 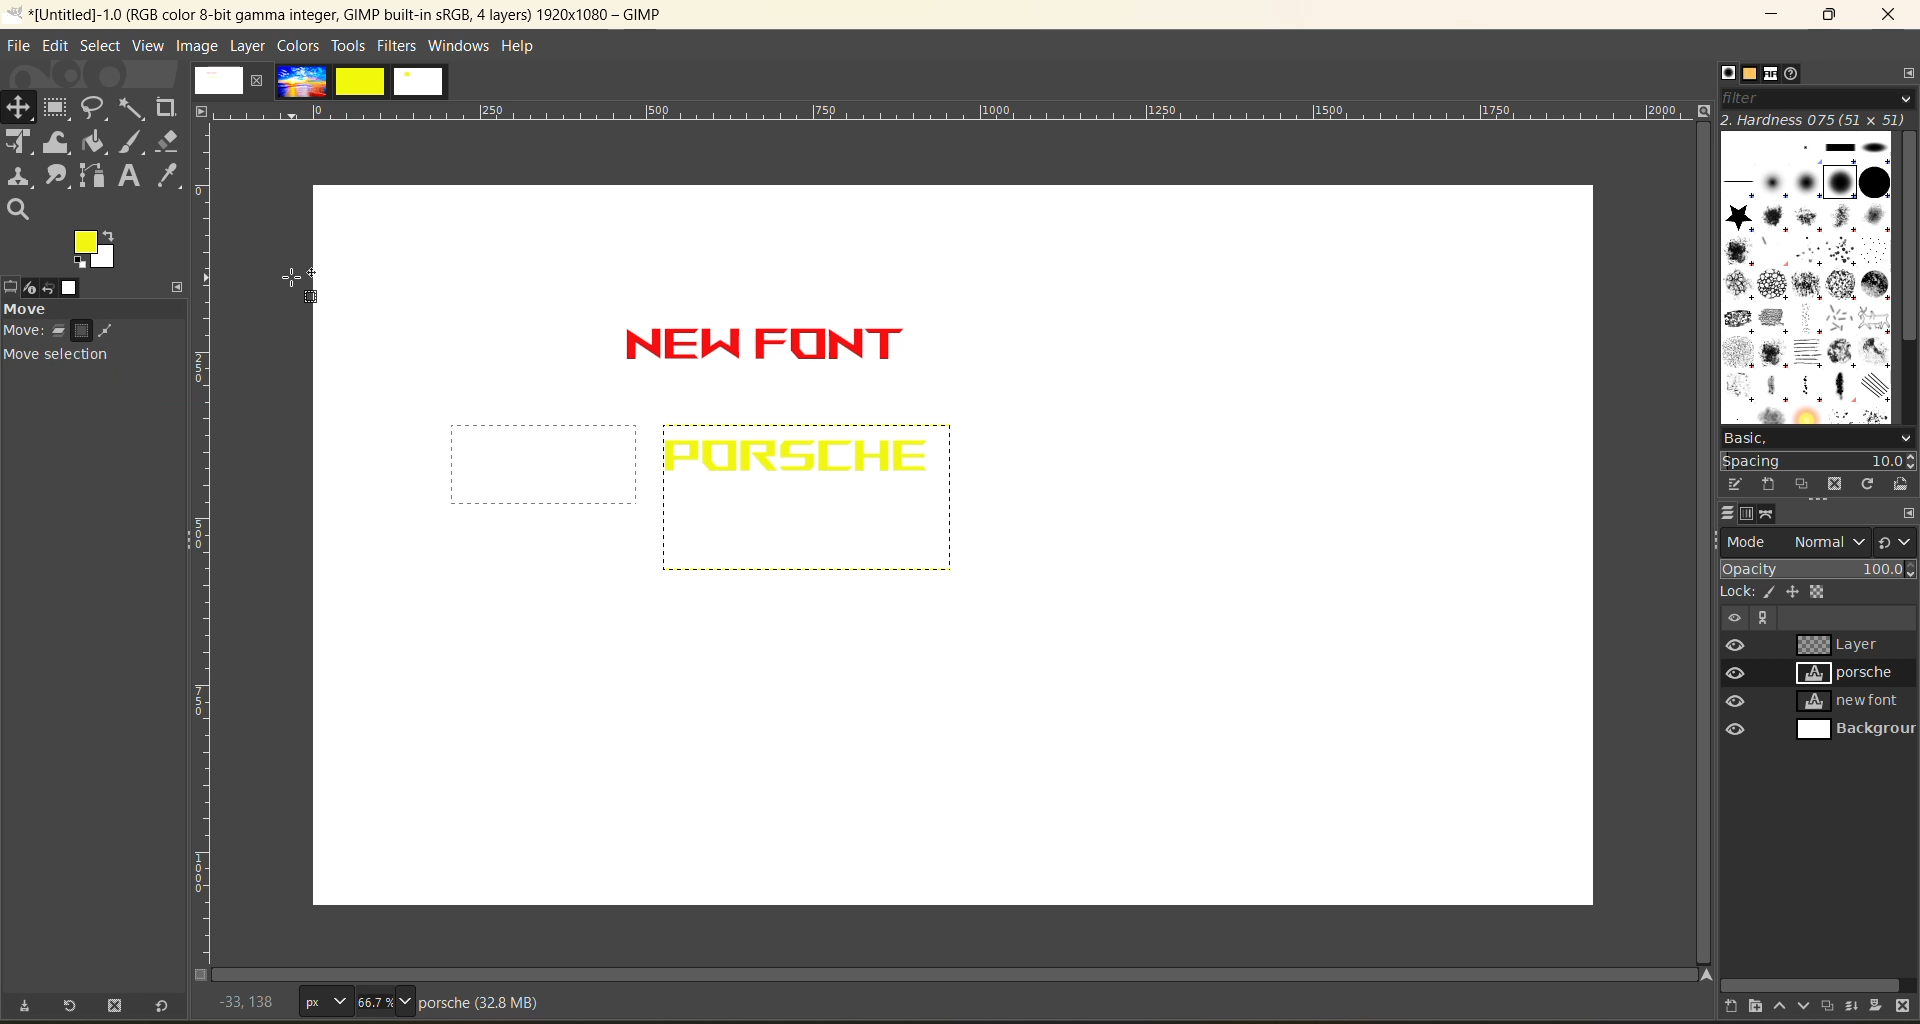 What do you see at coordinates (1715, 72) in the screenshot?
I see `brushes` at bounding box center [1715, 72].